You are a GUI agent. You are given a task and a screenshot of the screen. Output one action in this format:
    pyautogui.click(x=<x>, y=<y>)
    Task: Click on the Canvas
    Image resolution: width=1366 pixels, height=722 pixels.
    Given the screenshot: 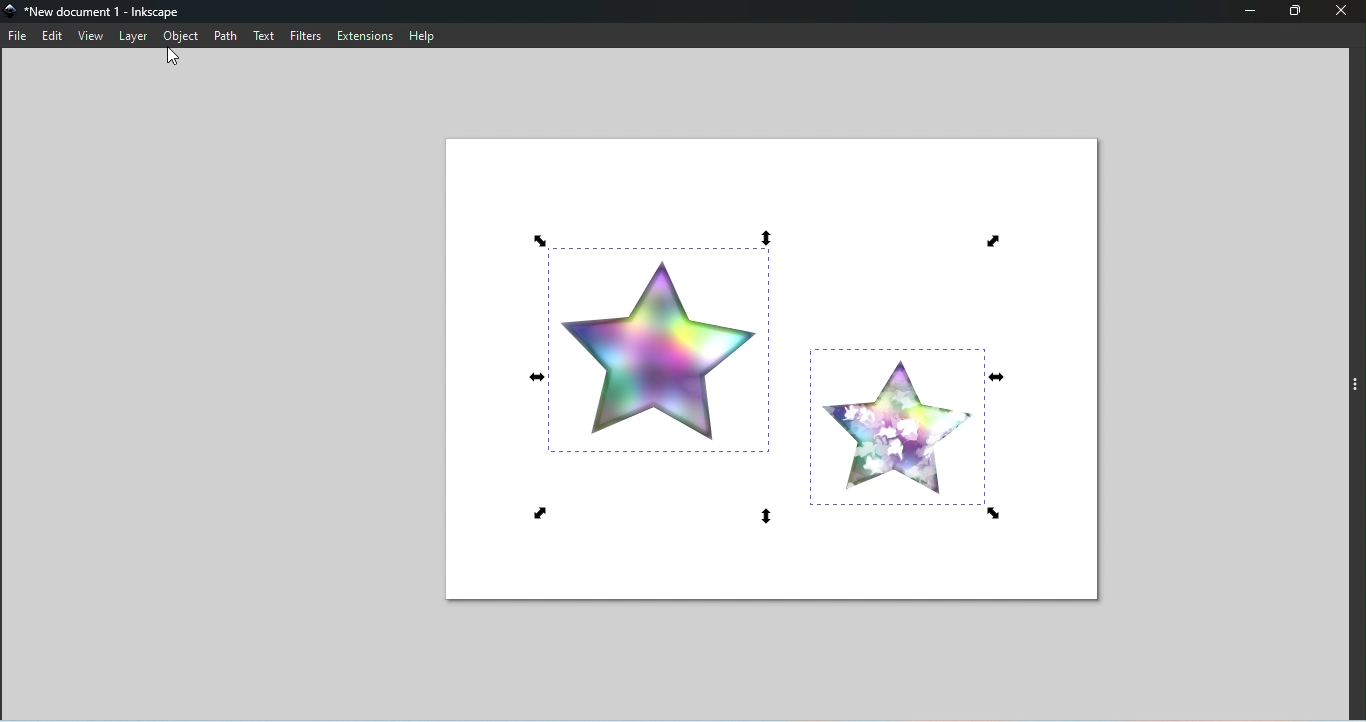 What is the action you would take?
    pyautogui.click(x=760, y=365)
    